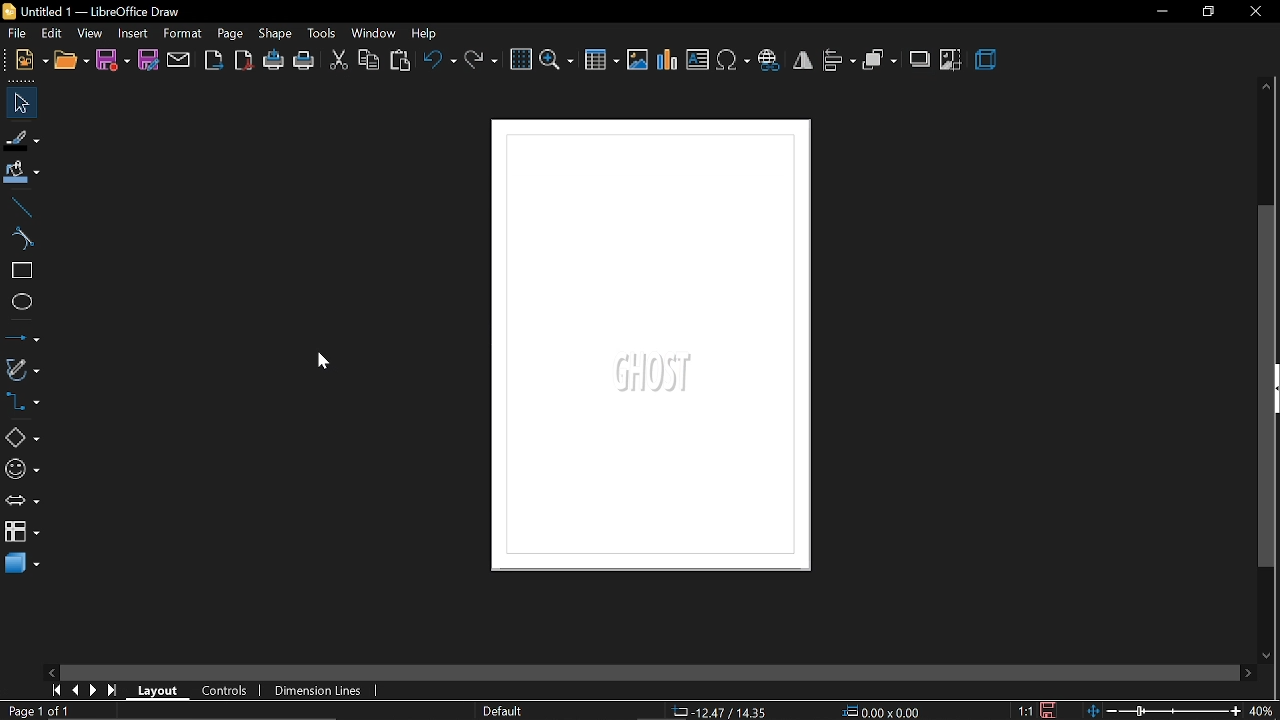  Describe the element at coordinates (521, 60) in the screenshot. I see `grid` at that location.